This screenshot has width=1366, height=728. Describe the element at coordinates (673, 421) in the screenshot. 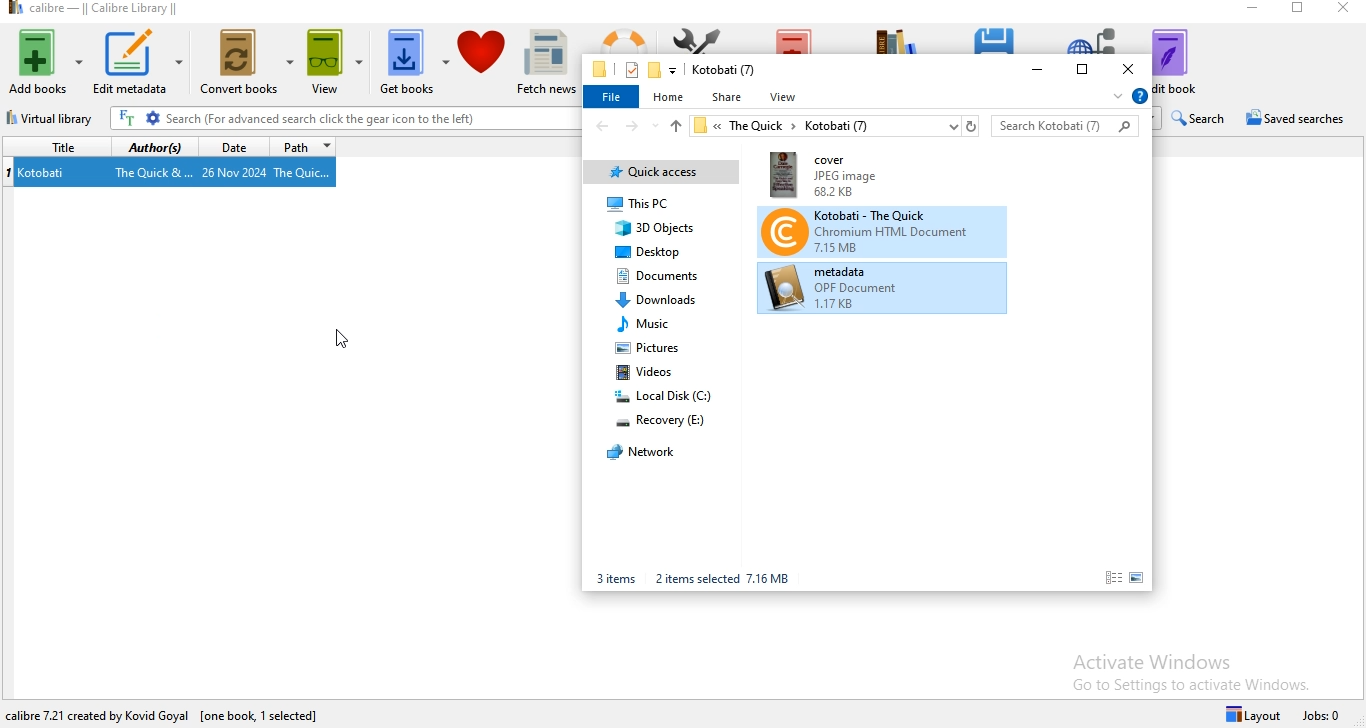

I see `recovery (E:)` at that location.